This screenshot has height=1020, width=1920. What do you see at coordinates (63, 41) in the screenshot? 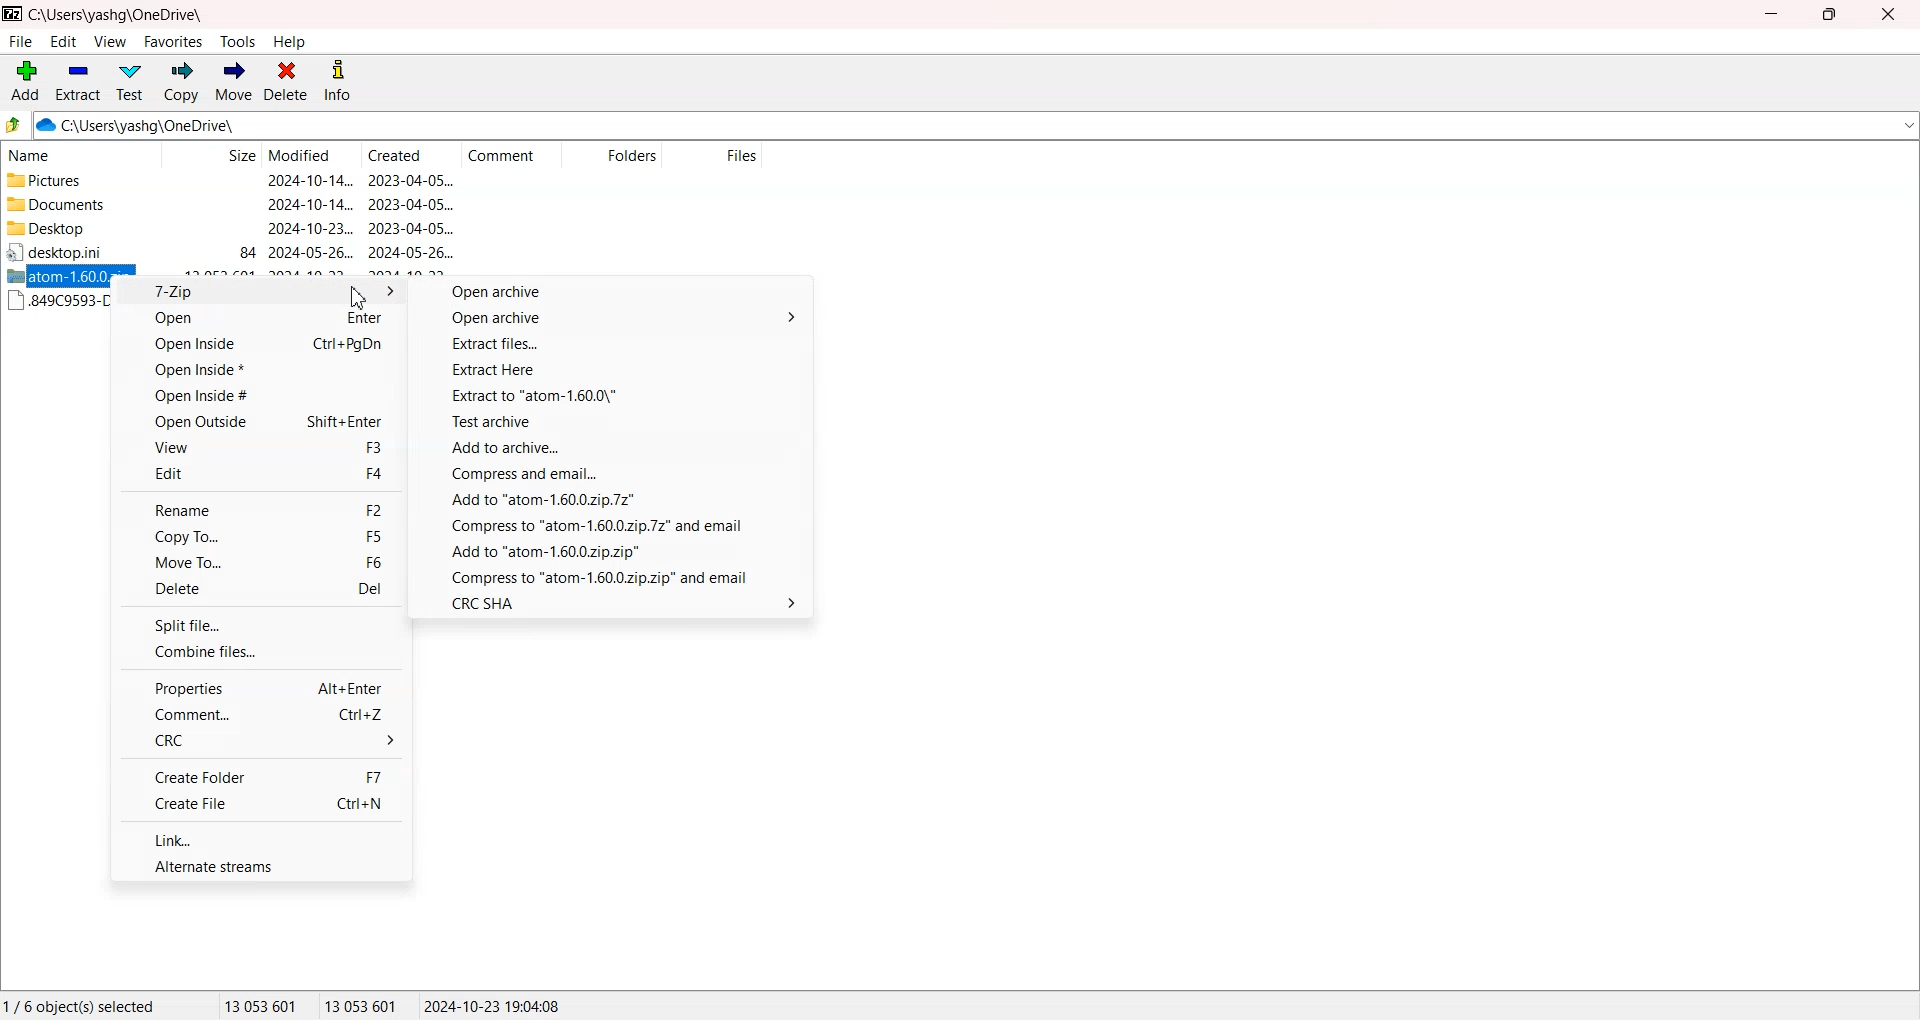
I see `Edit` at bounding box center [63, 41].